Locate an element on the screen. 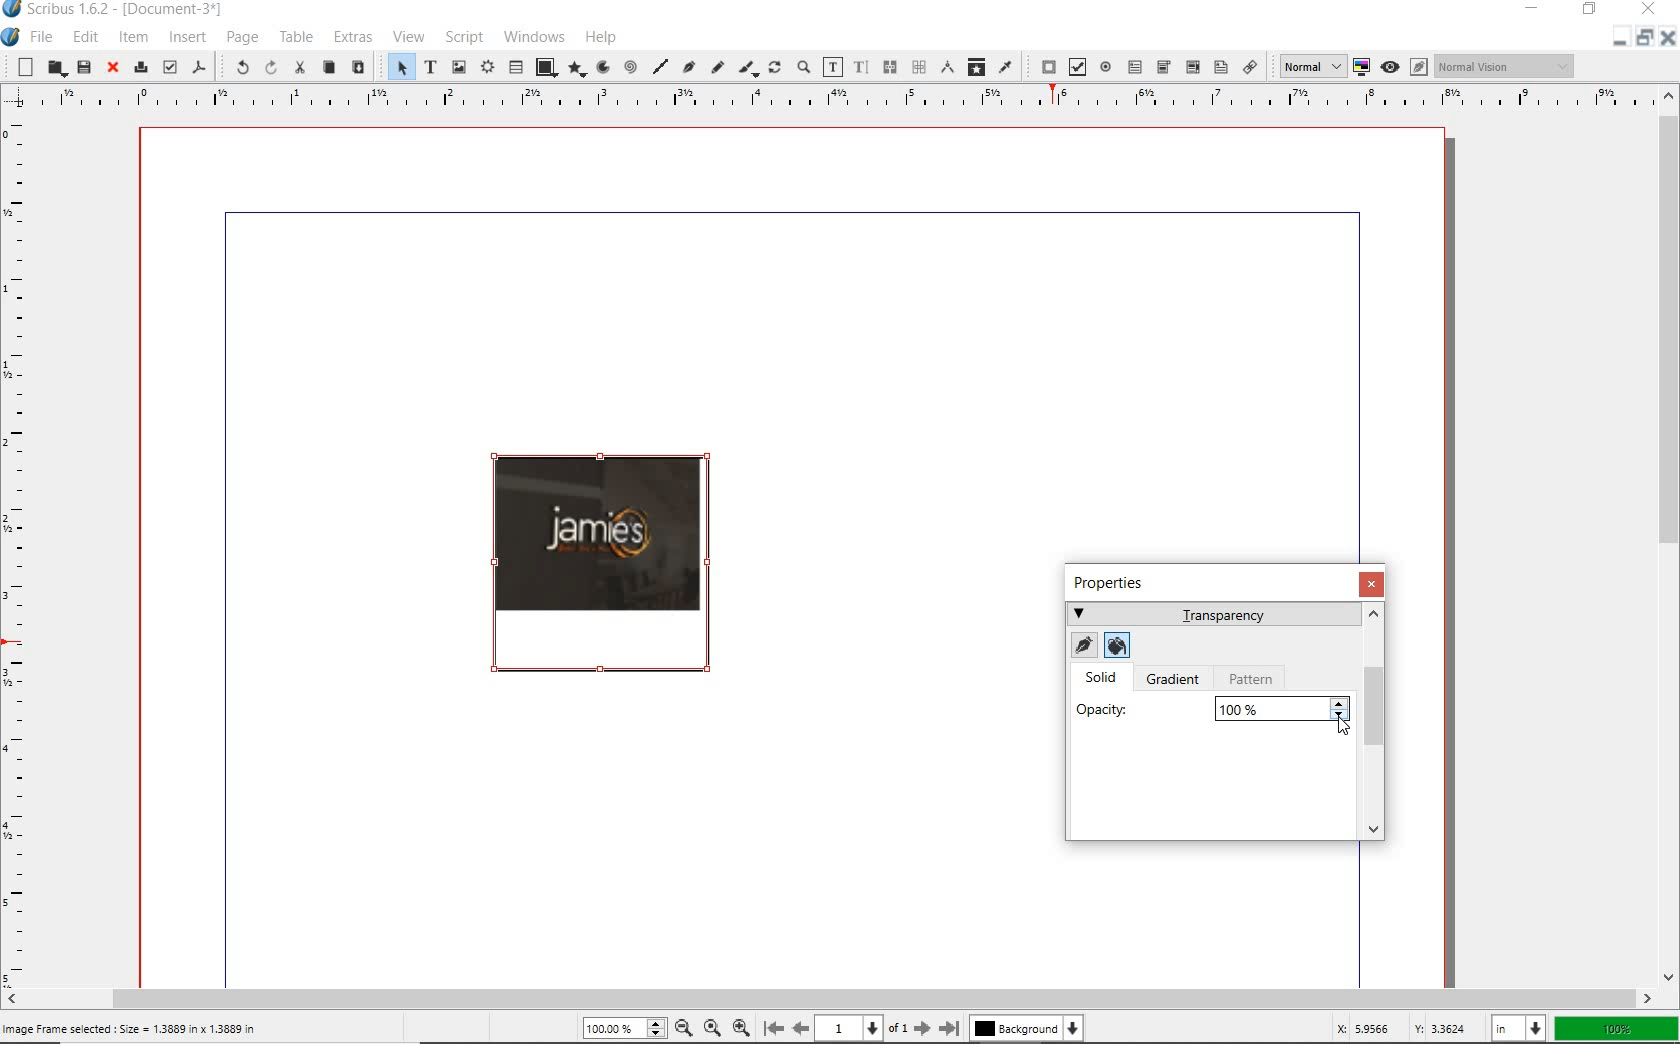  edit text with story editor is located at coordinates (859, 66).